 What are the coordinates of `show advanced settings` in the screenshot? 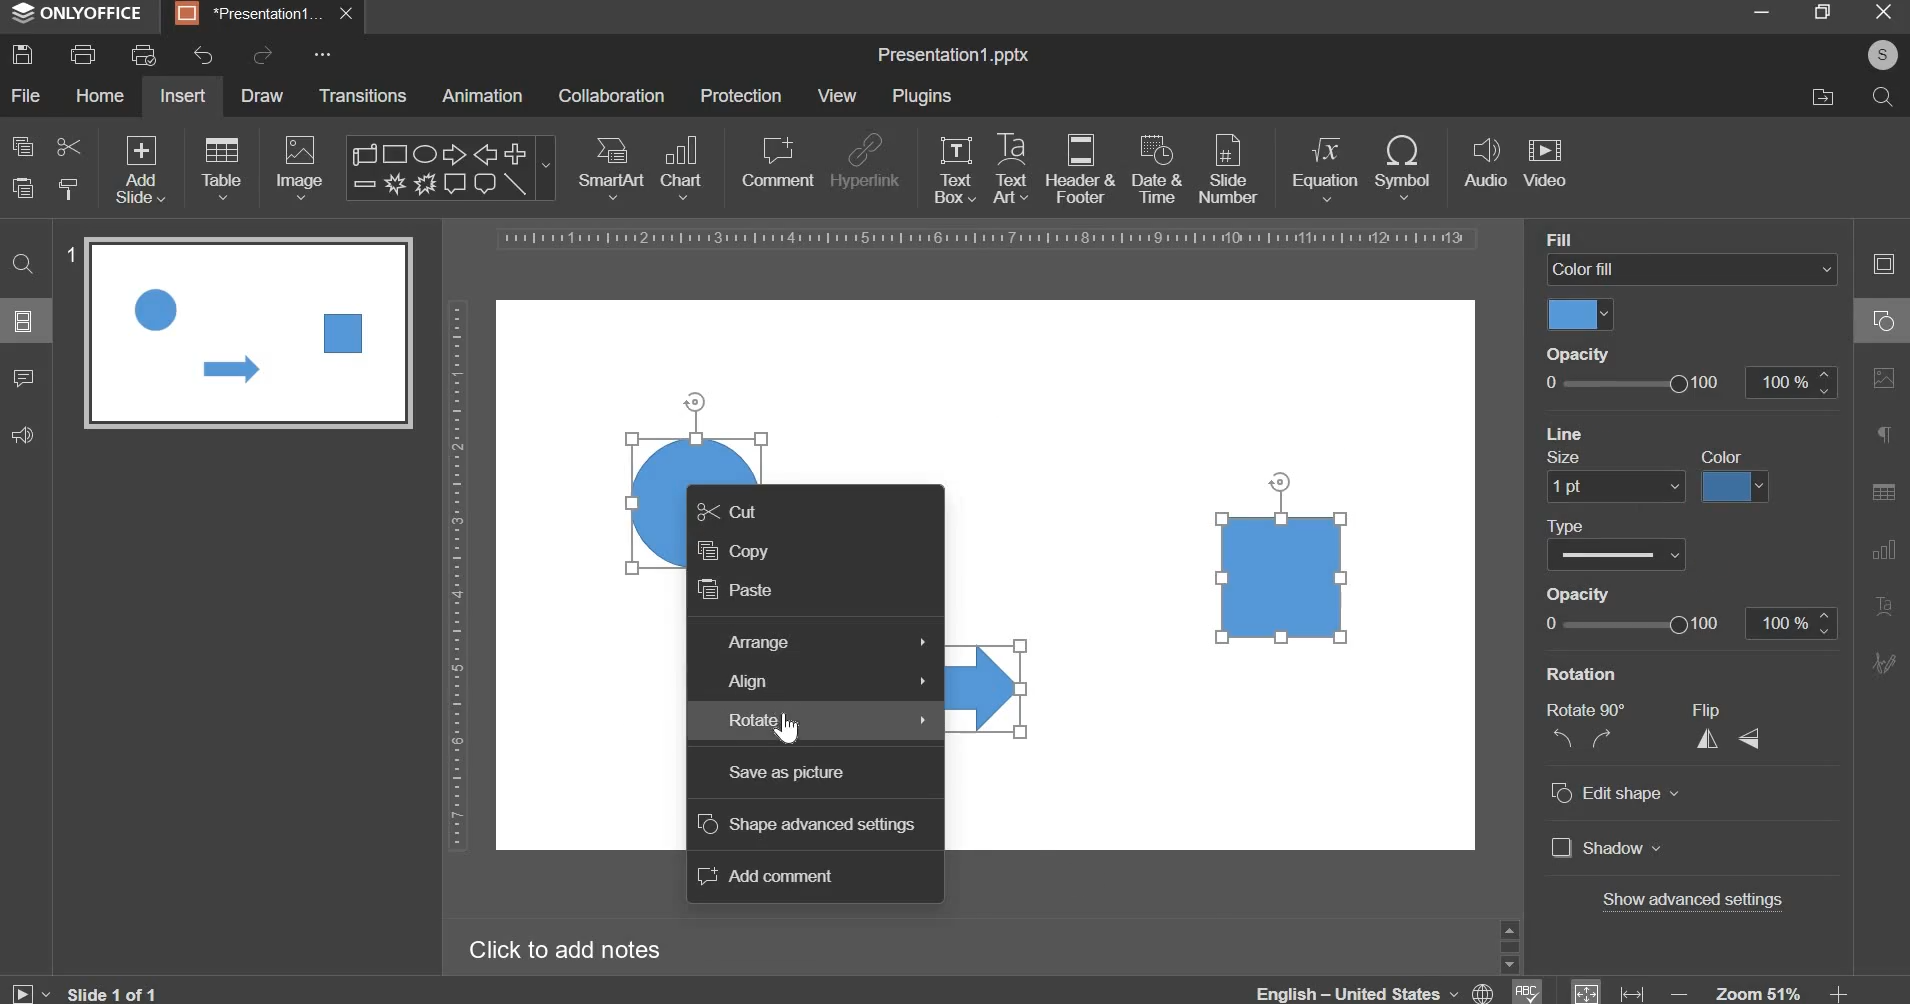 It's located at (1696, 902).